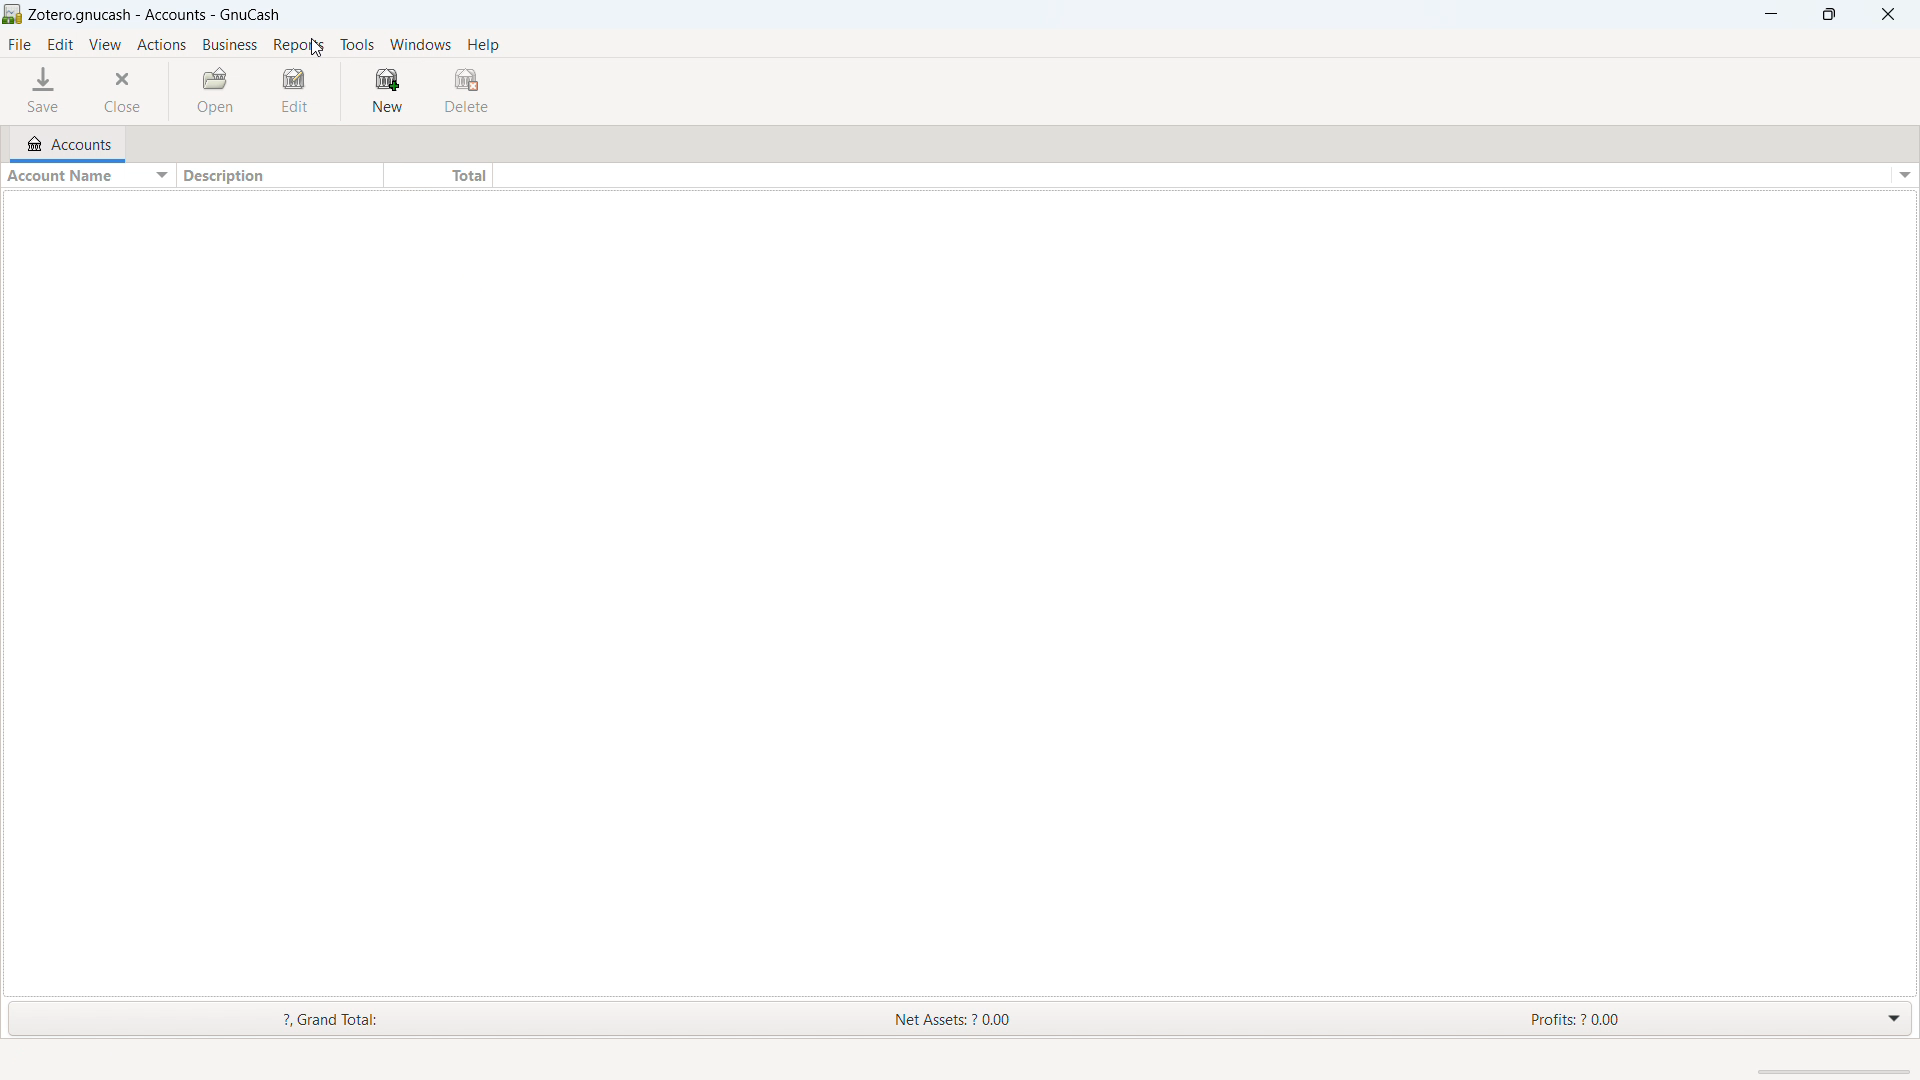 The height and width of the screenshot is (1080, 1920). What do you see at coordinates (421, 44) in the screenshot?
I see `windows` at bounding box center [421, 44].